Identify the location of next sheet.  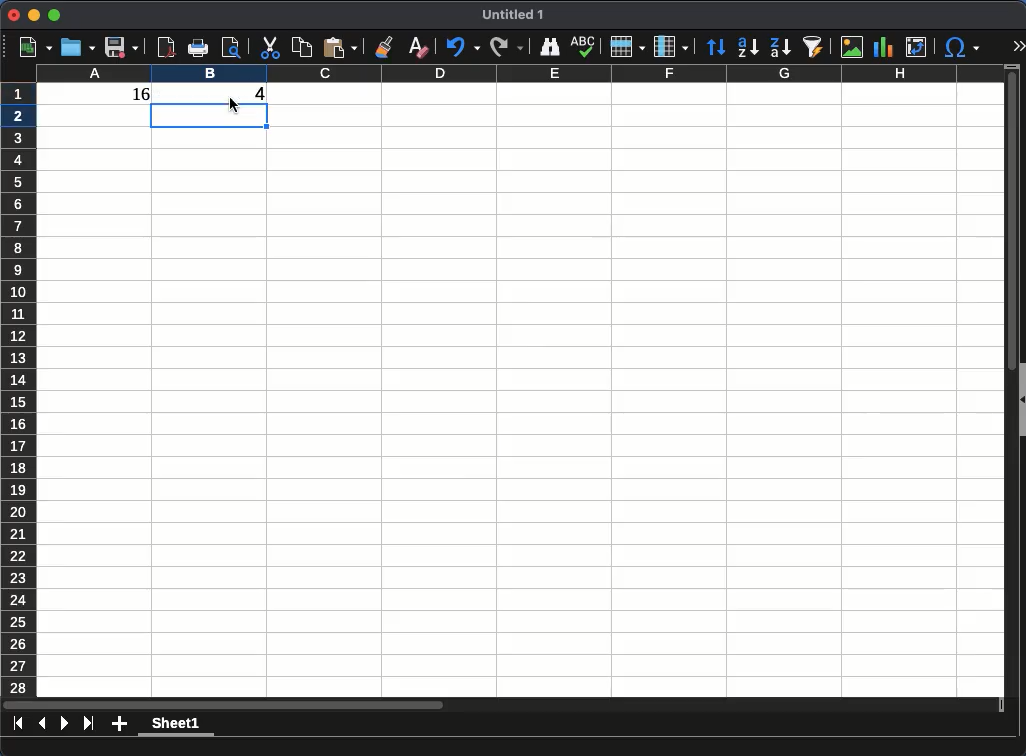
(63, 723).